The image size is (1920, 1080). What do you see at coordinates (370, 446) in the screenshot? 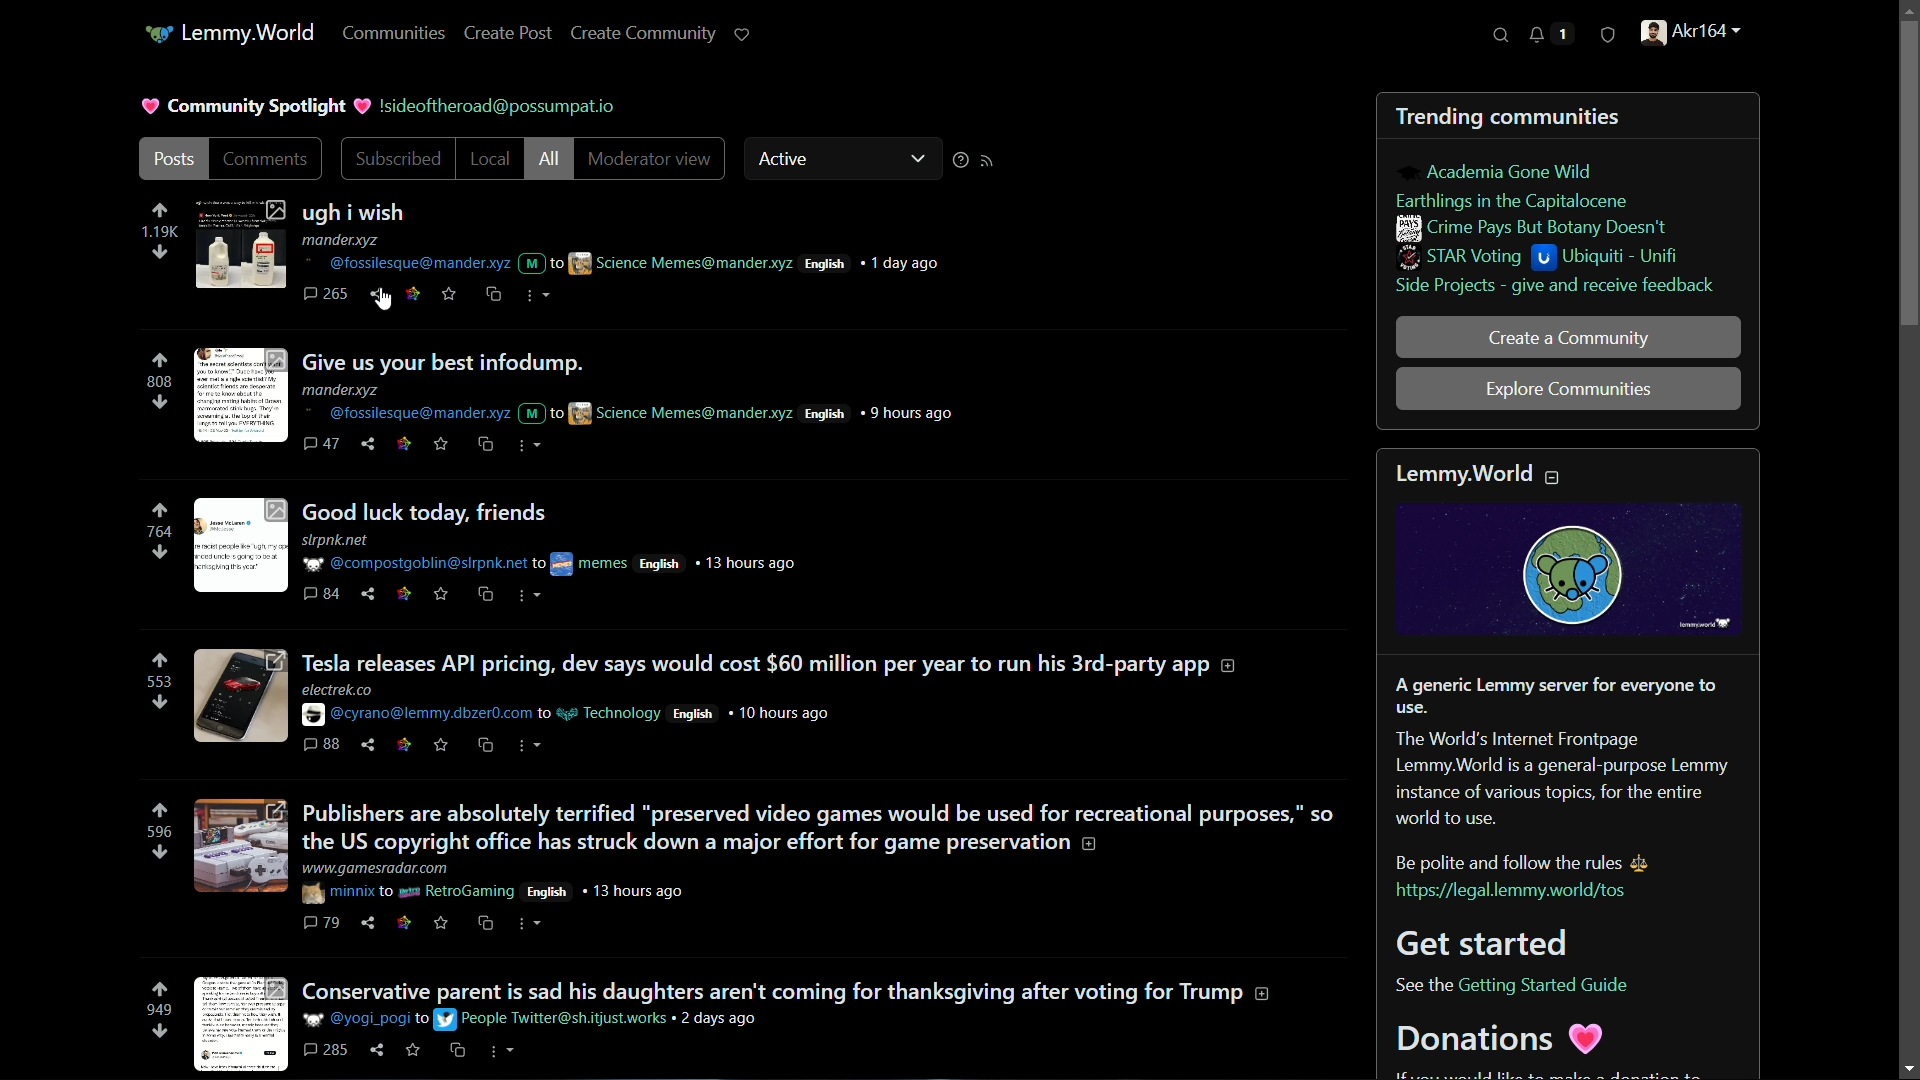
I see `share` at bounding box center [370, 446].